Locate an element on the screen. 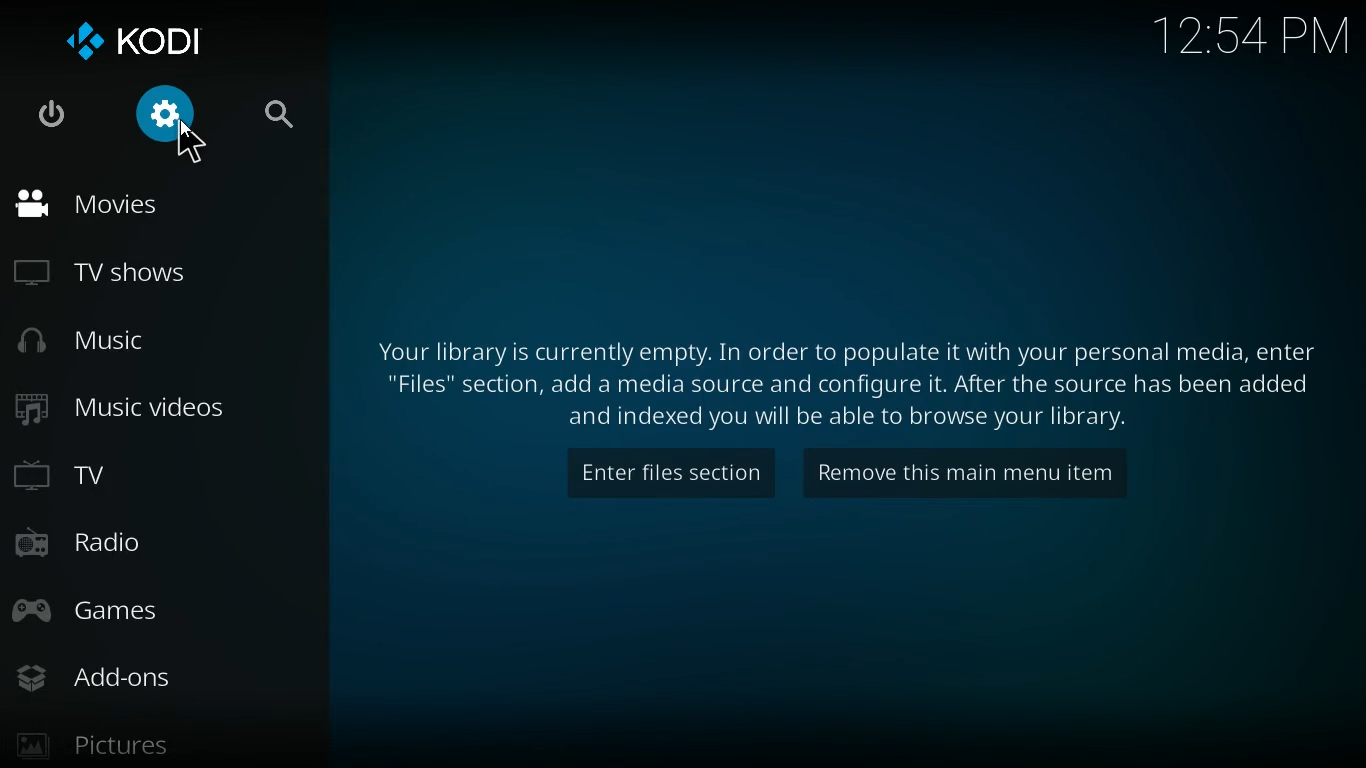 The height and width of the screenshot is (768, 1366). kodi logo is located at coordinates (161, 42).